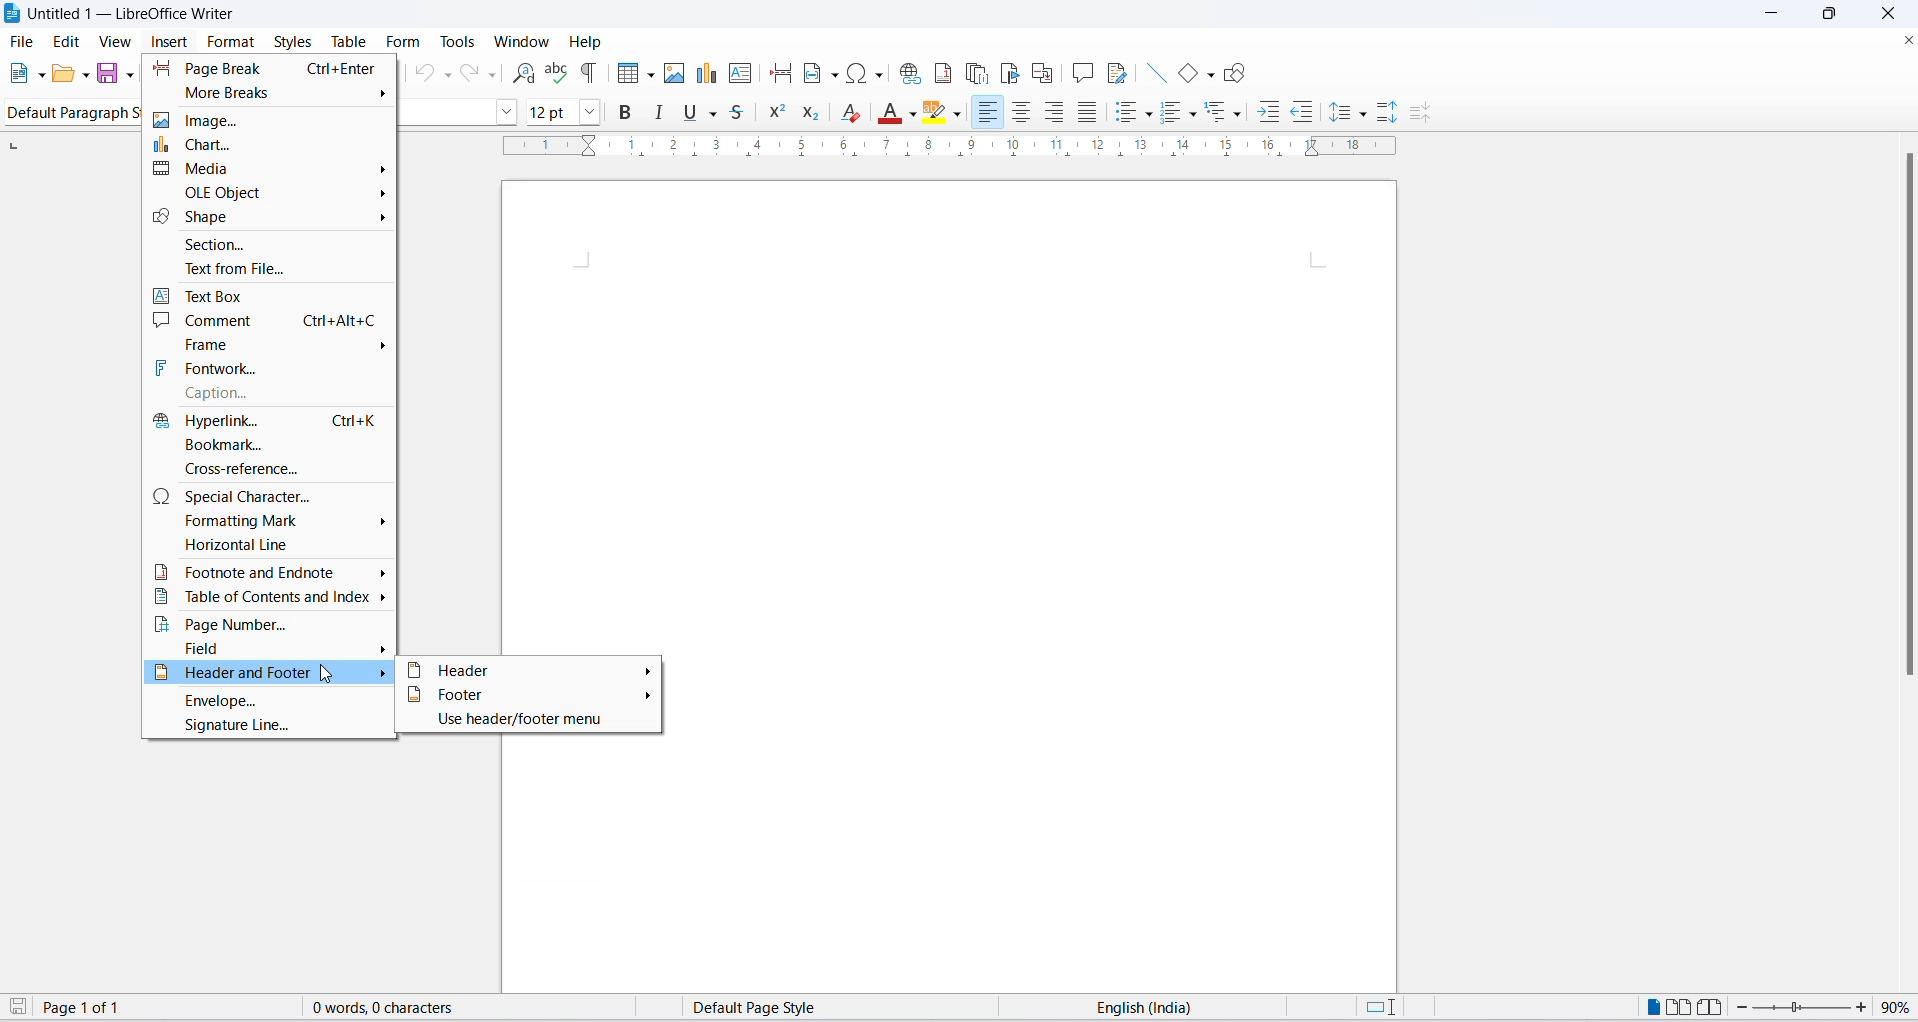  I want to click on zoom slider, so click(1798, 1010).